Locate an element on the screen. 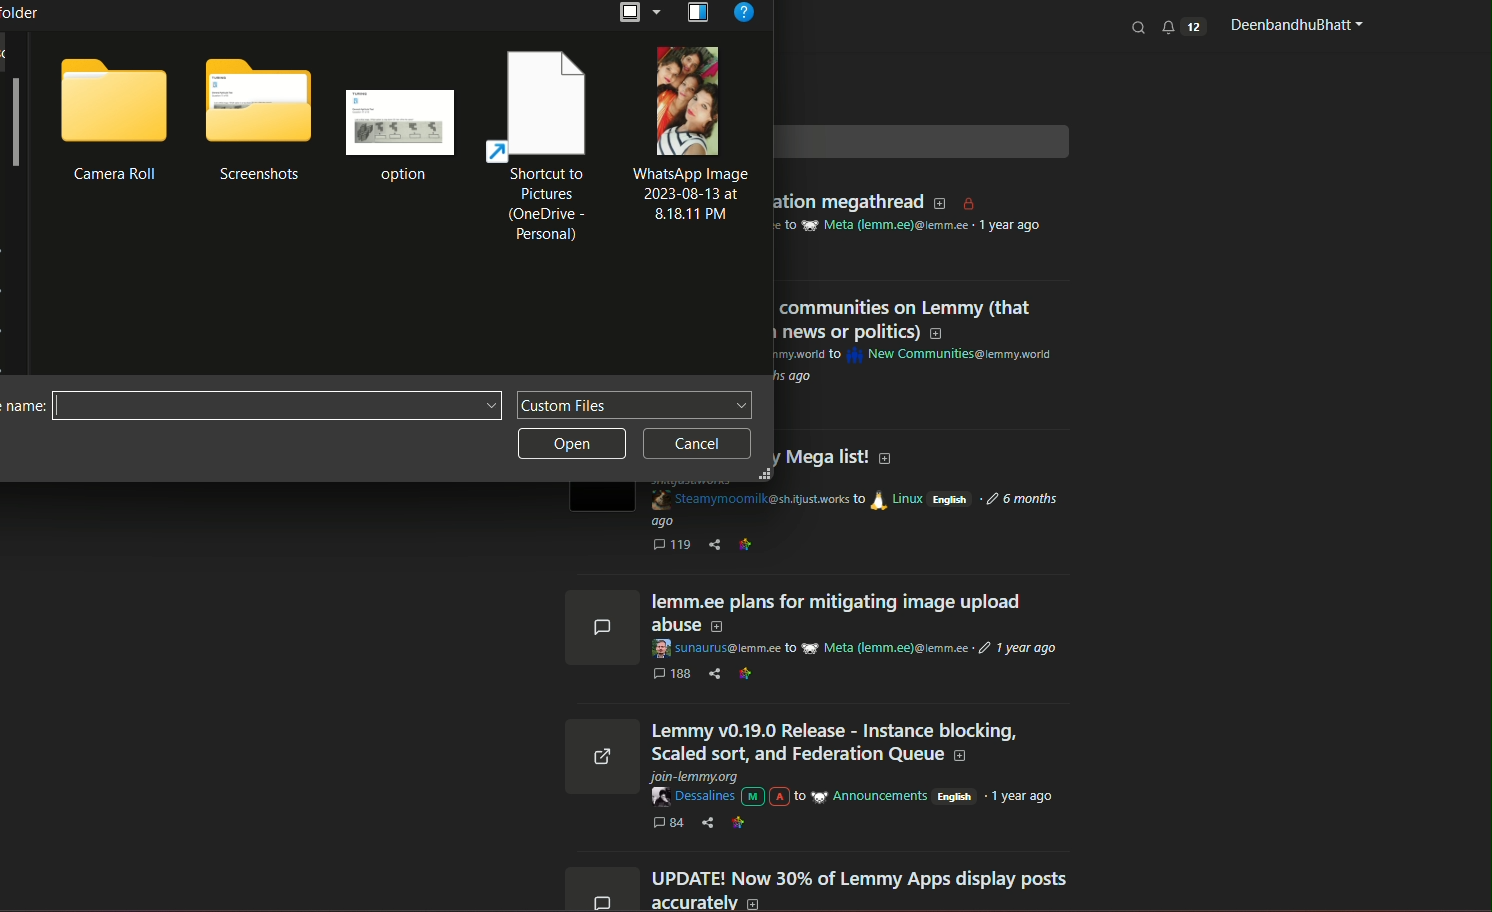 Image resolution: width=1492 pixels, height=912 pixels. icons is located at coordinates (599, 747).